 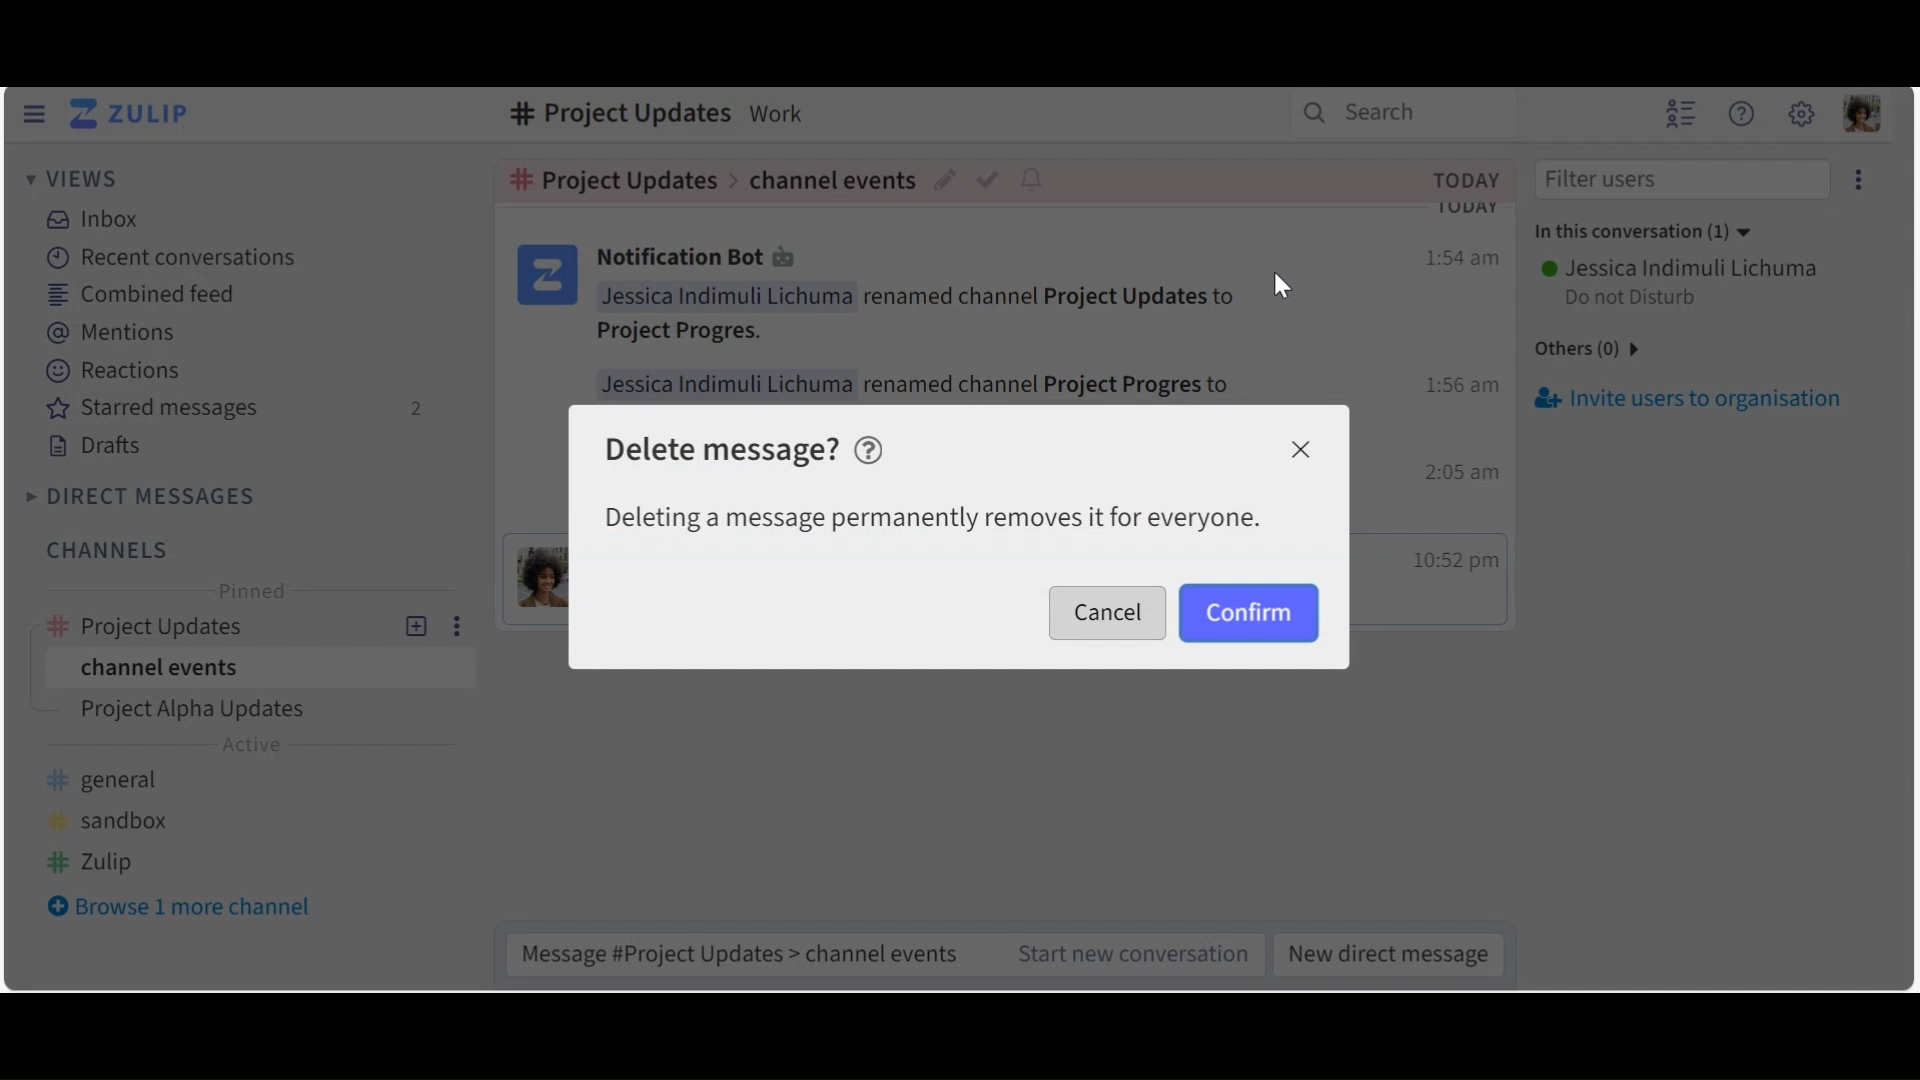 What do you see at coordinates (1249, 611) in the screenshot?
I see `Confirm` at bounding box center [1249, 611].